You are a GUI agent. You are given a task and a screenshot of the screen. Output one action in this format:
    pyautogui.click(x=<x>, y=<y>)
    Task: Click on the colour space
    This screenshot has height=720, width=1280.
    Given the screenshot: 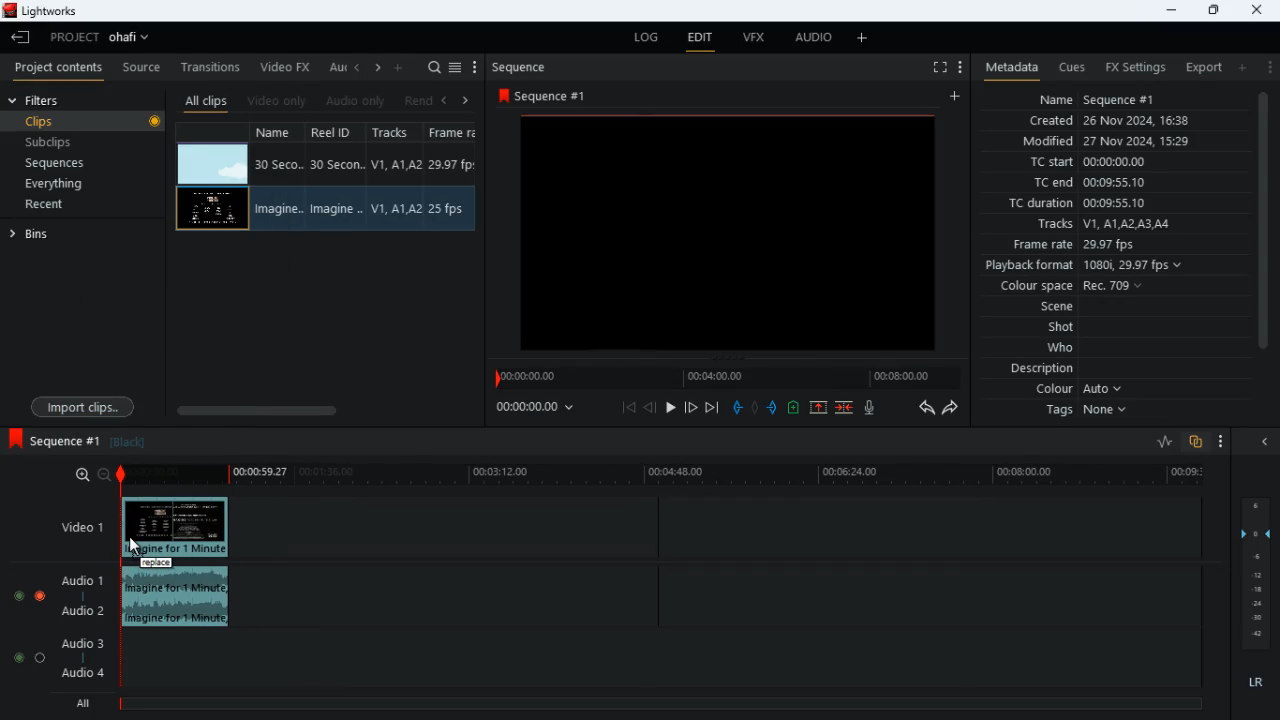 What is the action you would take?
    pyautogui.click(x=1066, y=287)
    